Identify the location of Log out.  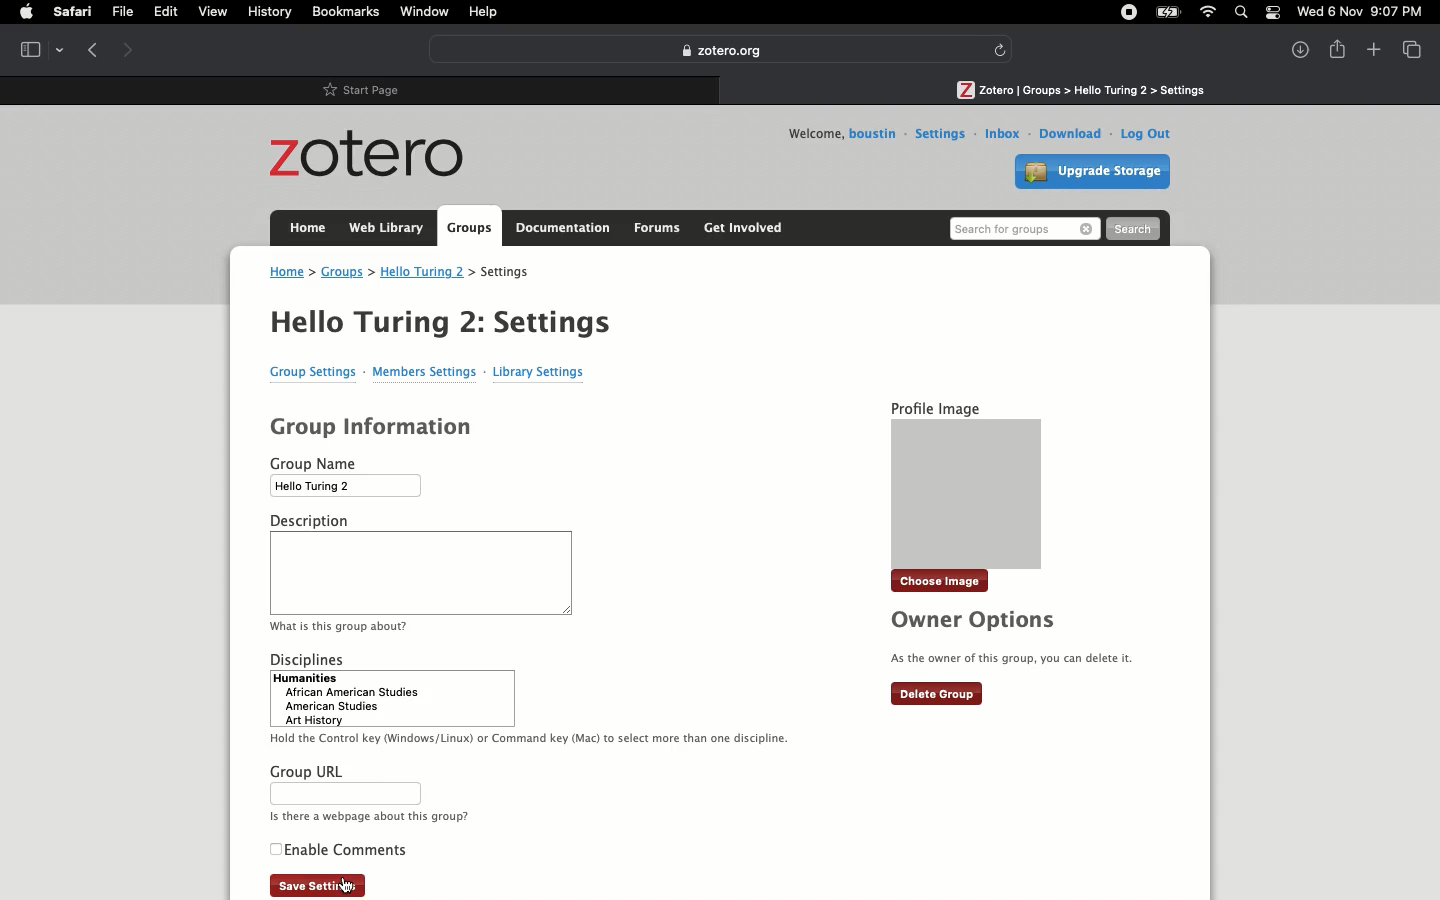
(1143, 133).